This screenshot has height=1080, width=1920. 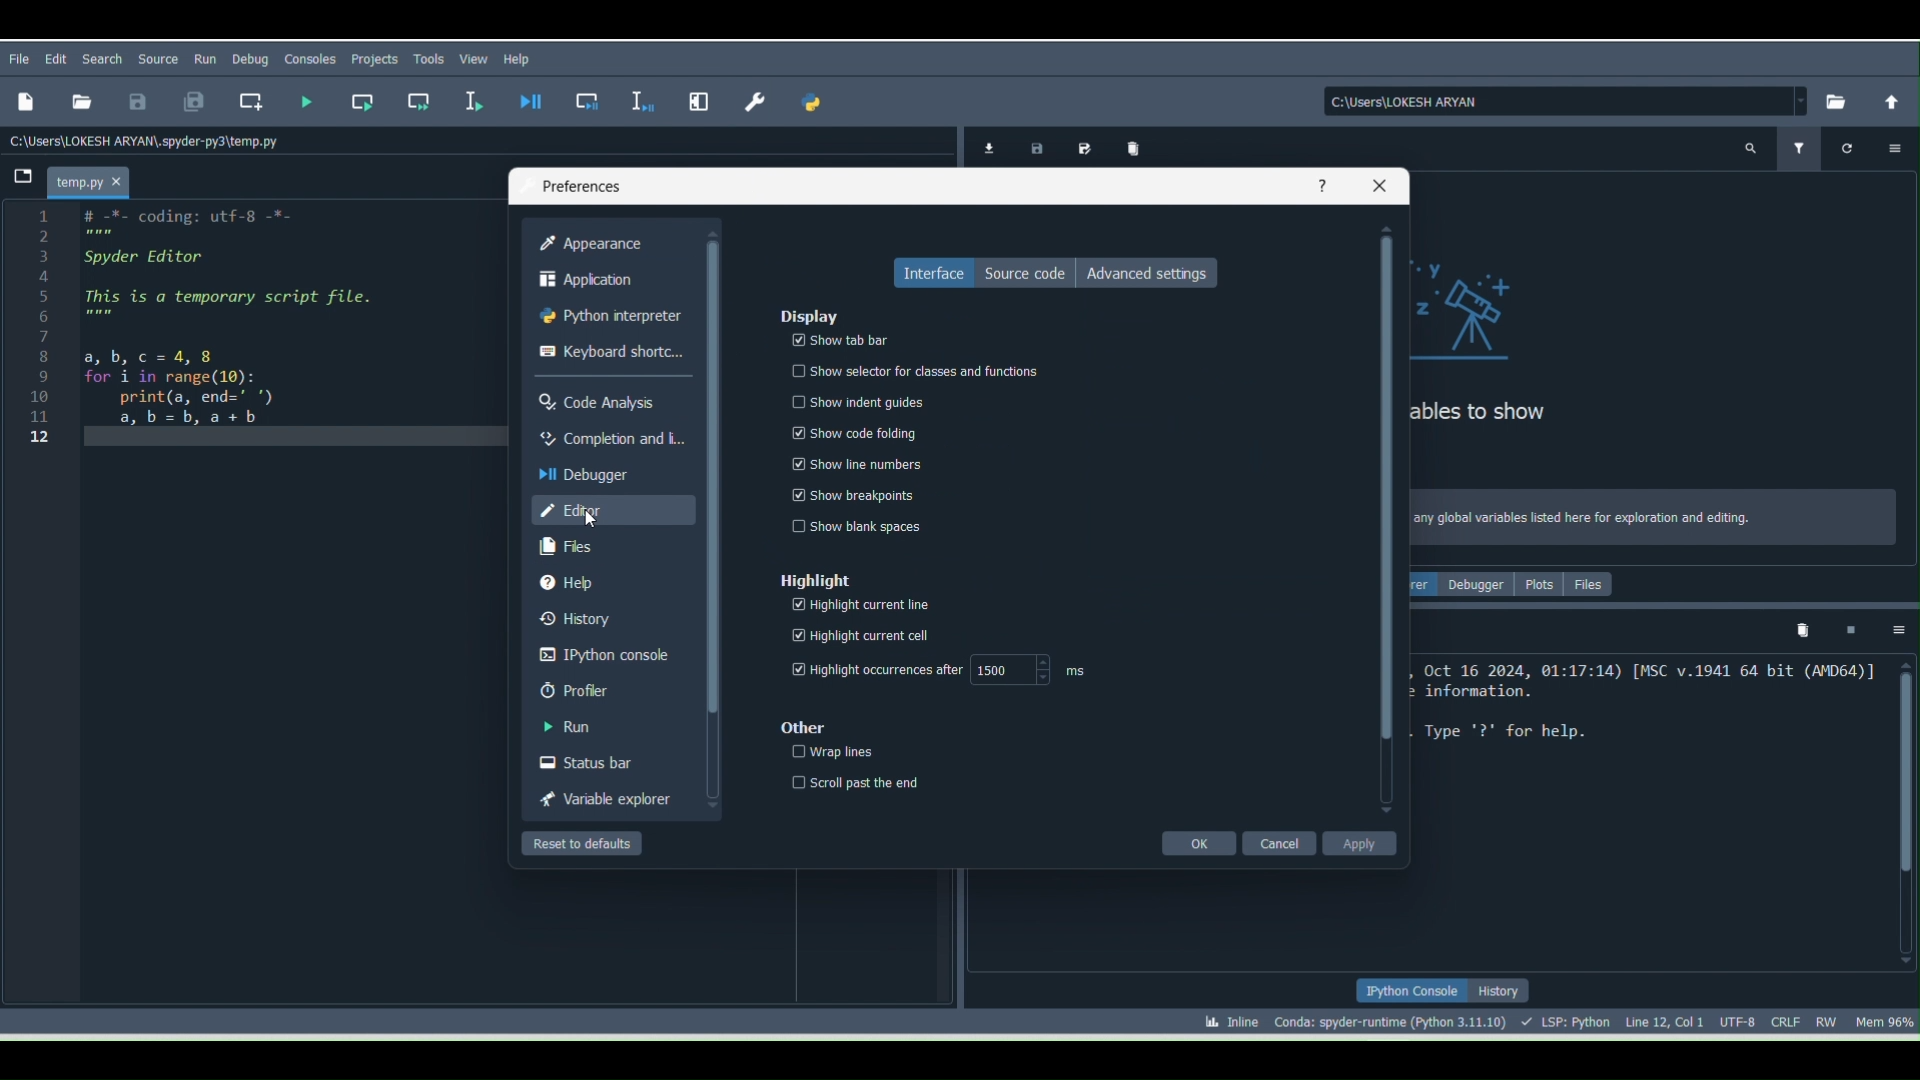 What do you see at coordinates (853, 781) in the screenshot?
I see `Scroll past the end` at bounding box center [853, 781].